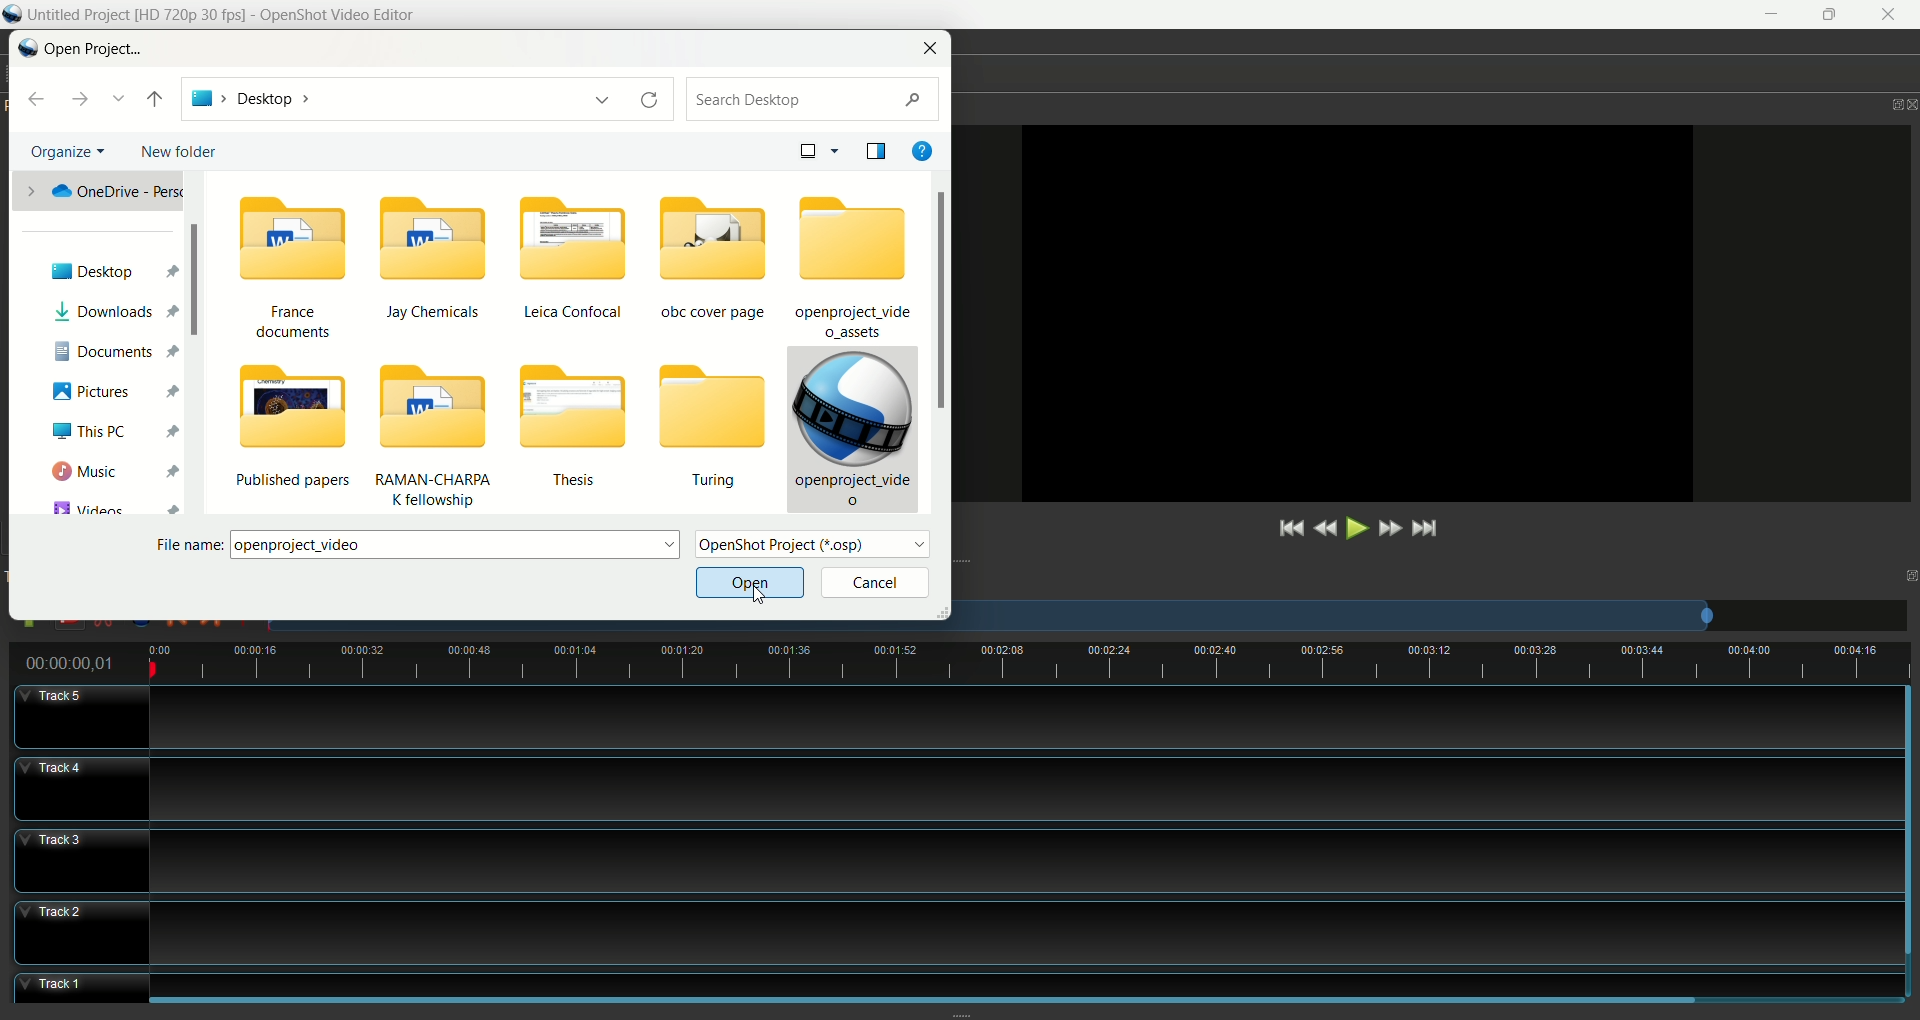 The image size is (1920, 1020). What do you see at coordinates (748, 584) in the screenshot?
I see `open` at bounding box center [748, 584].